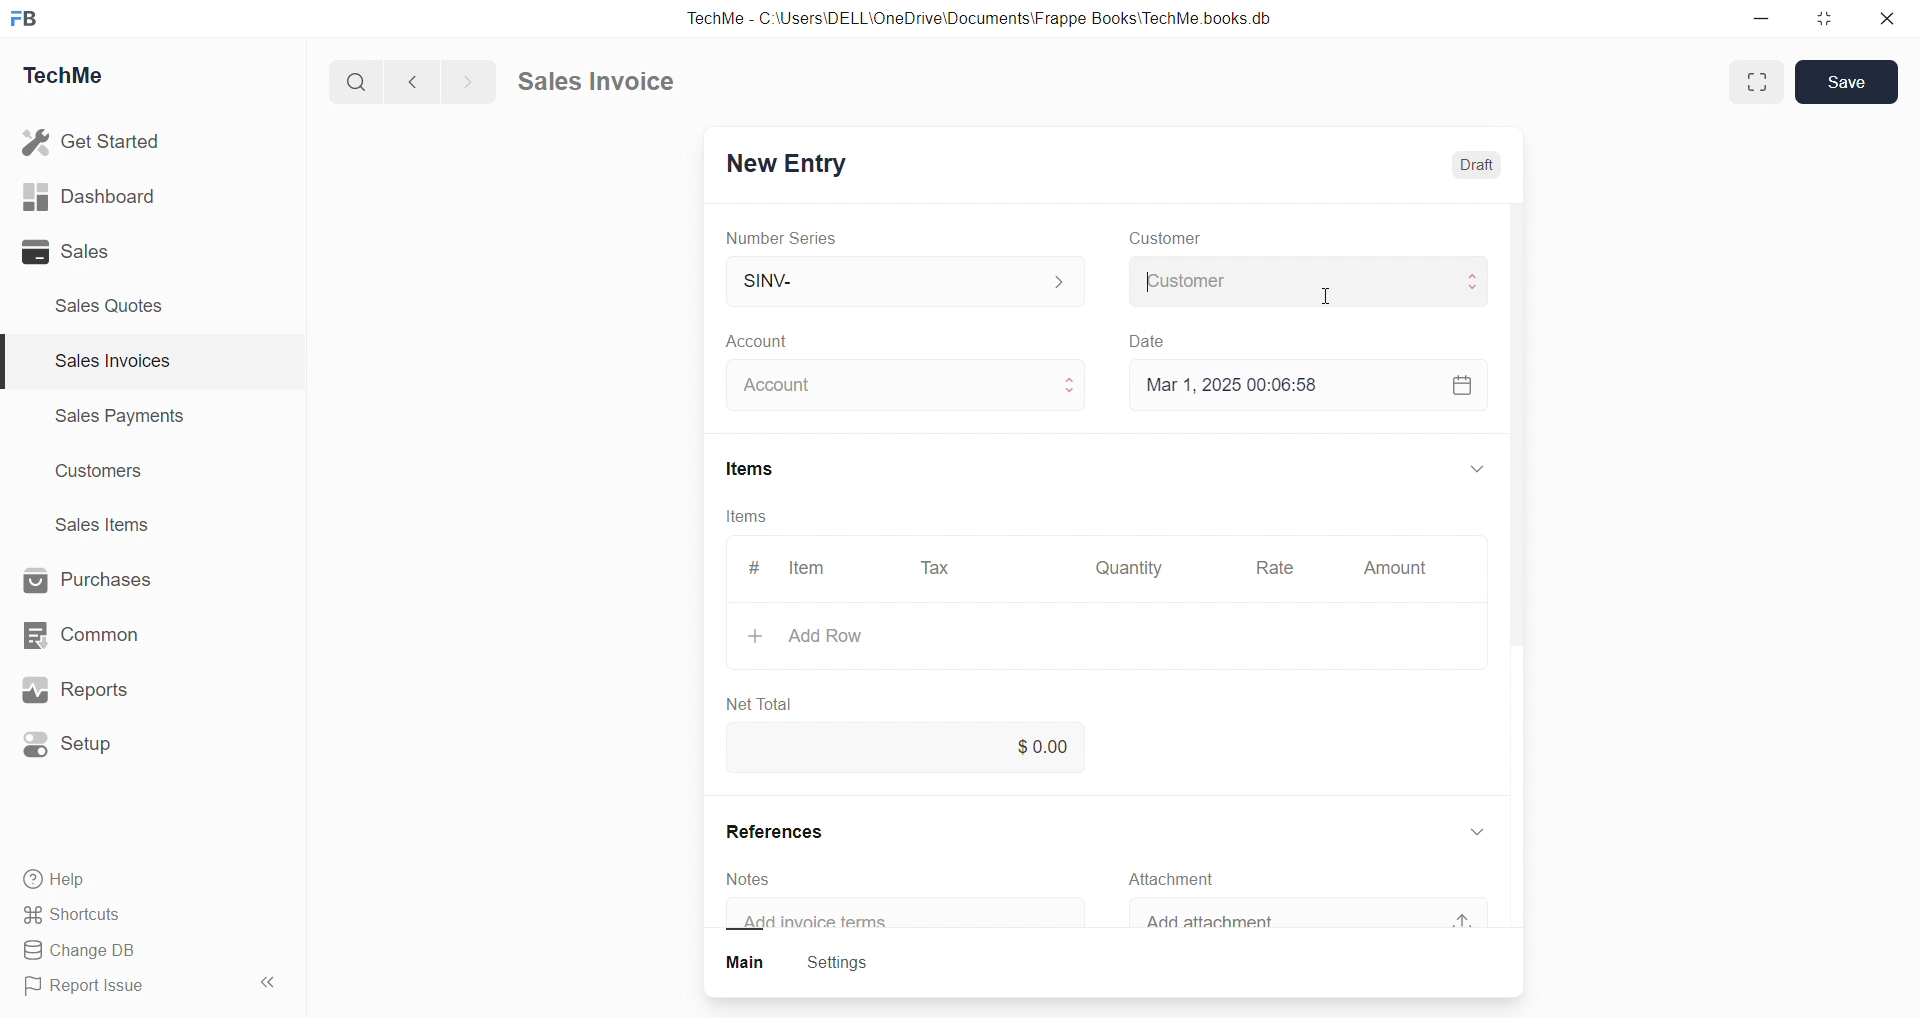 The height and width of the screenshot is (1018, 1920). I want to click on Search buton, so click(359, 82).